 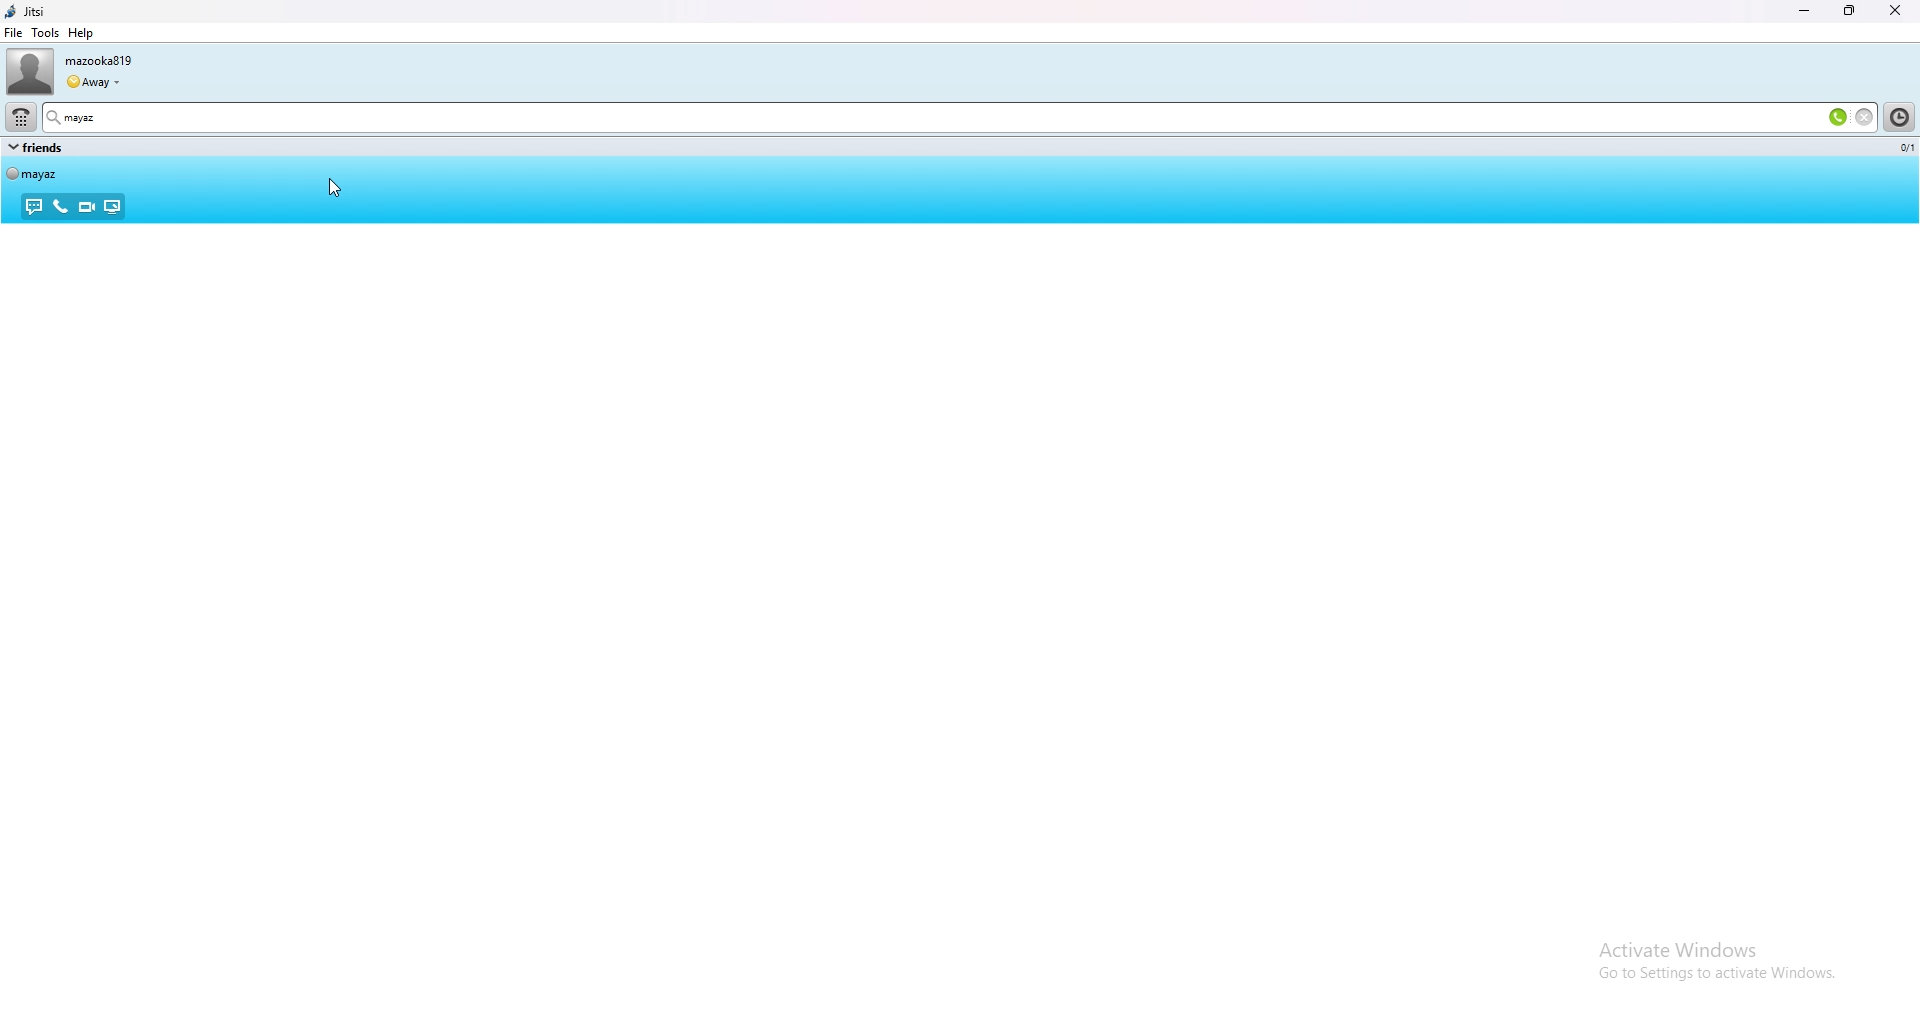 I want to click on mazooka819, so click(x=112, y=58).